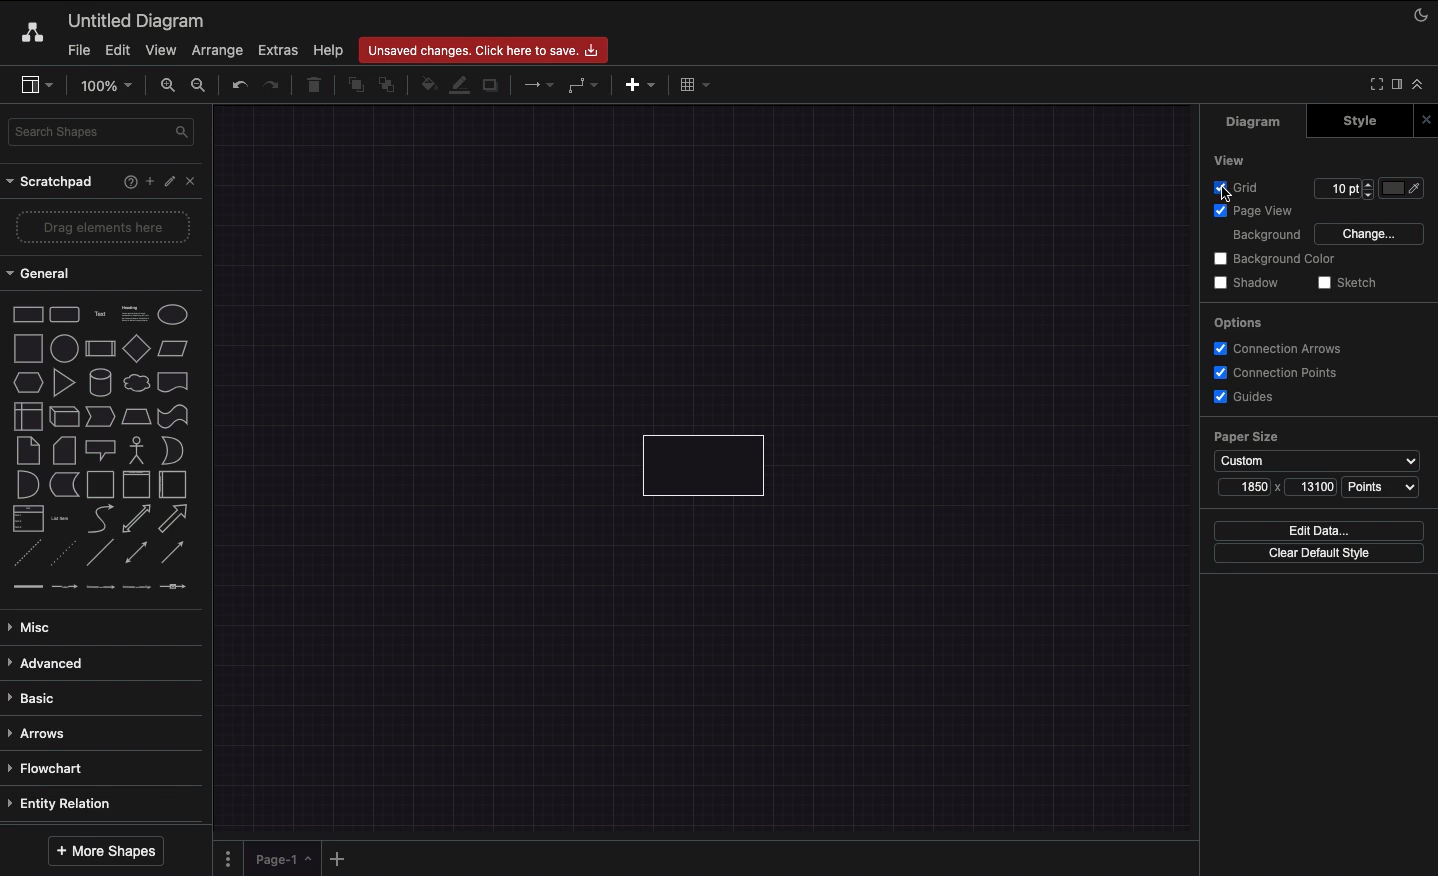 Image resolution: width=1438 pixels, height=876 pixels. Describe the element at coordinates (216, 50) in the screenshot. I see `Arrange` at that location.